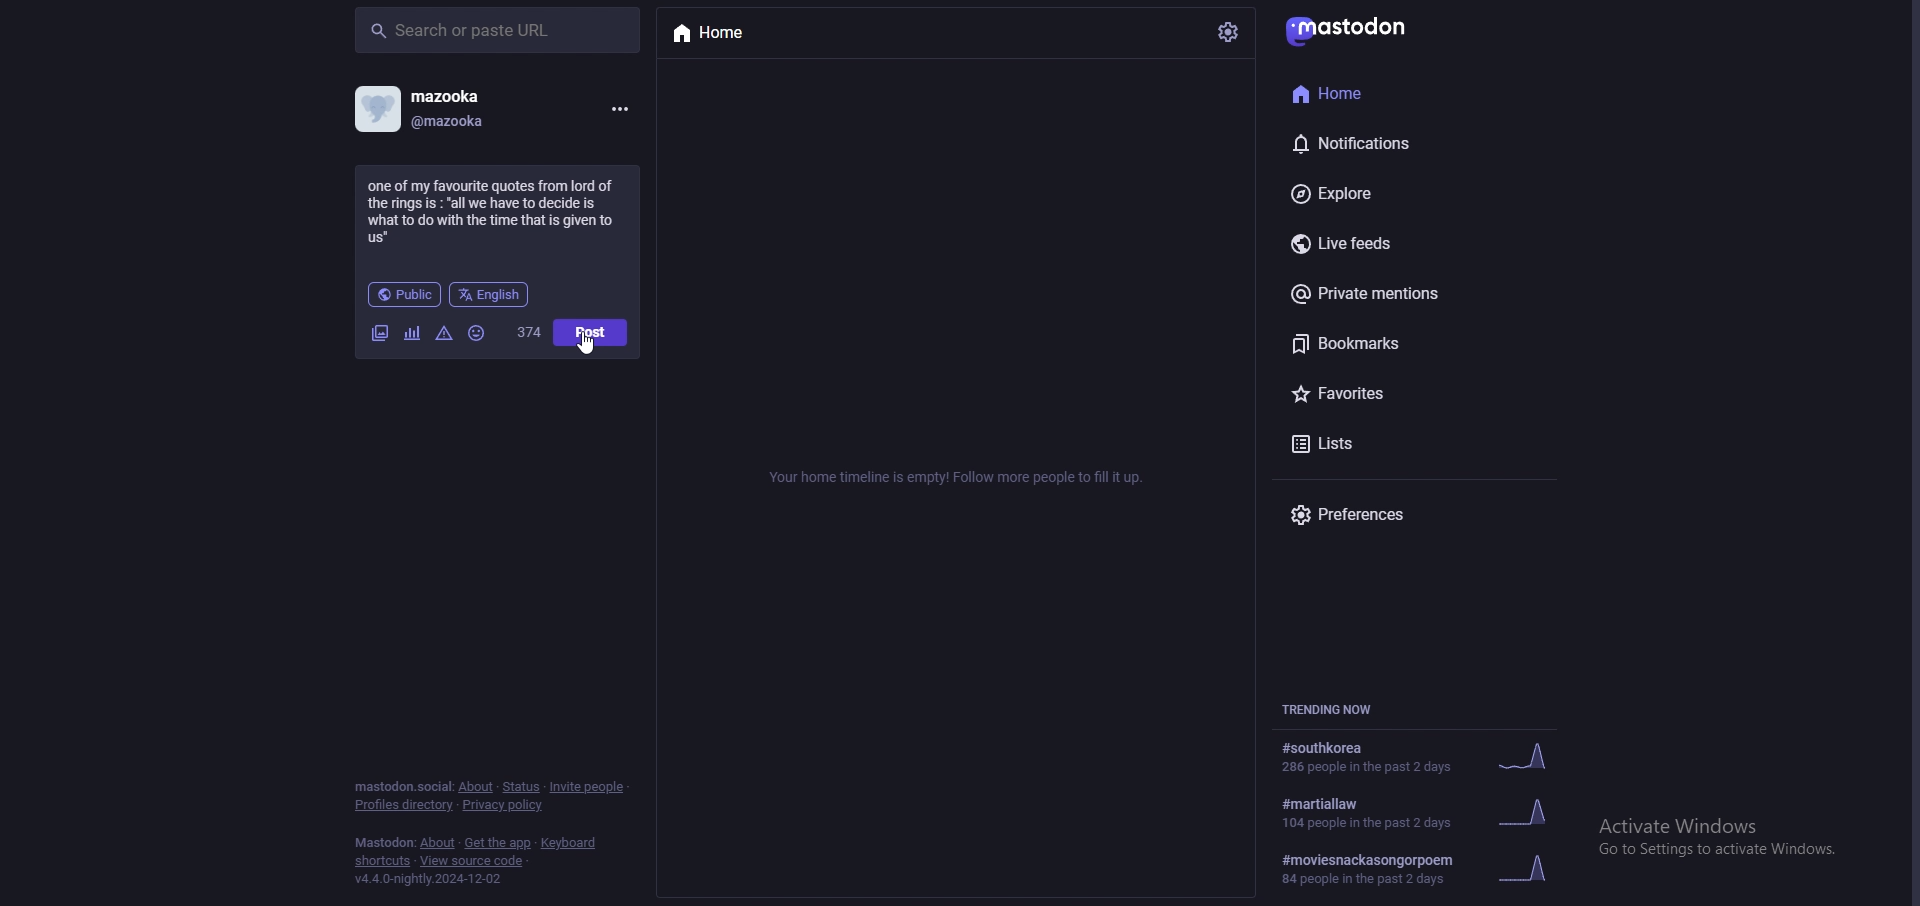  What do you see at coordinates (380, 335) in the screenshot?
I see `images` at bounding box center [380, 335].